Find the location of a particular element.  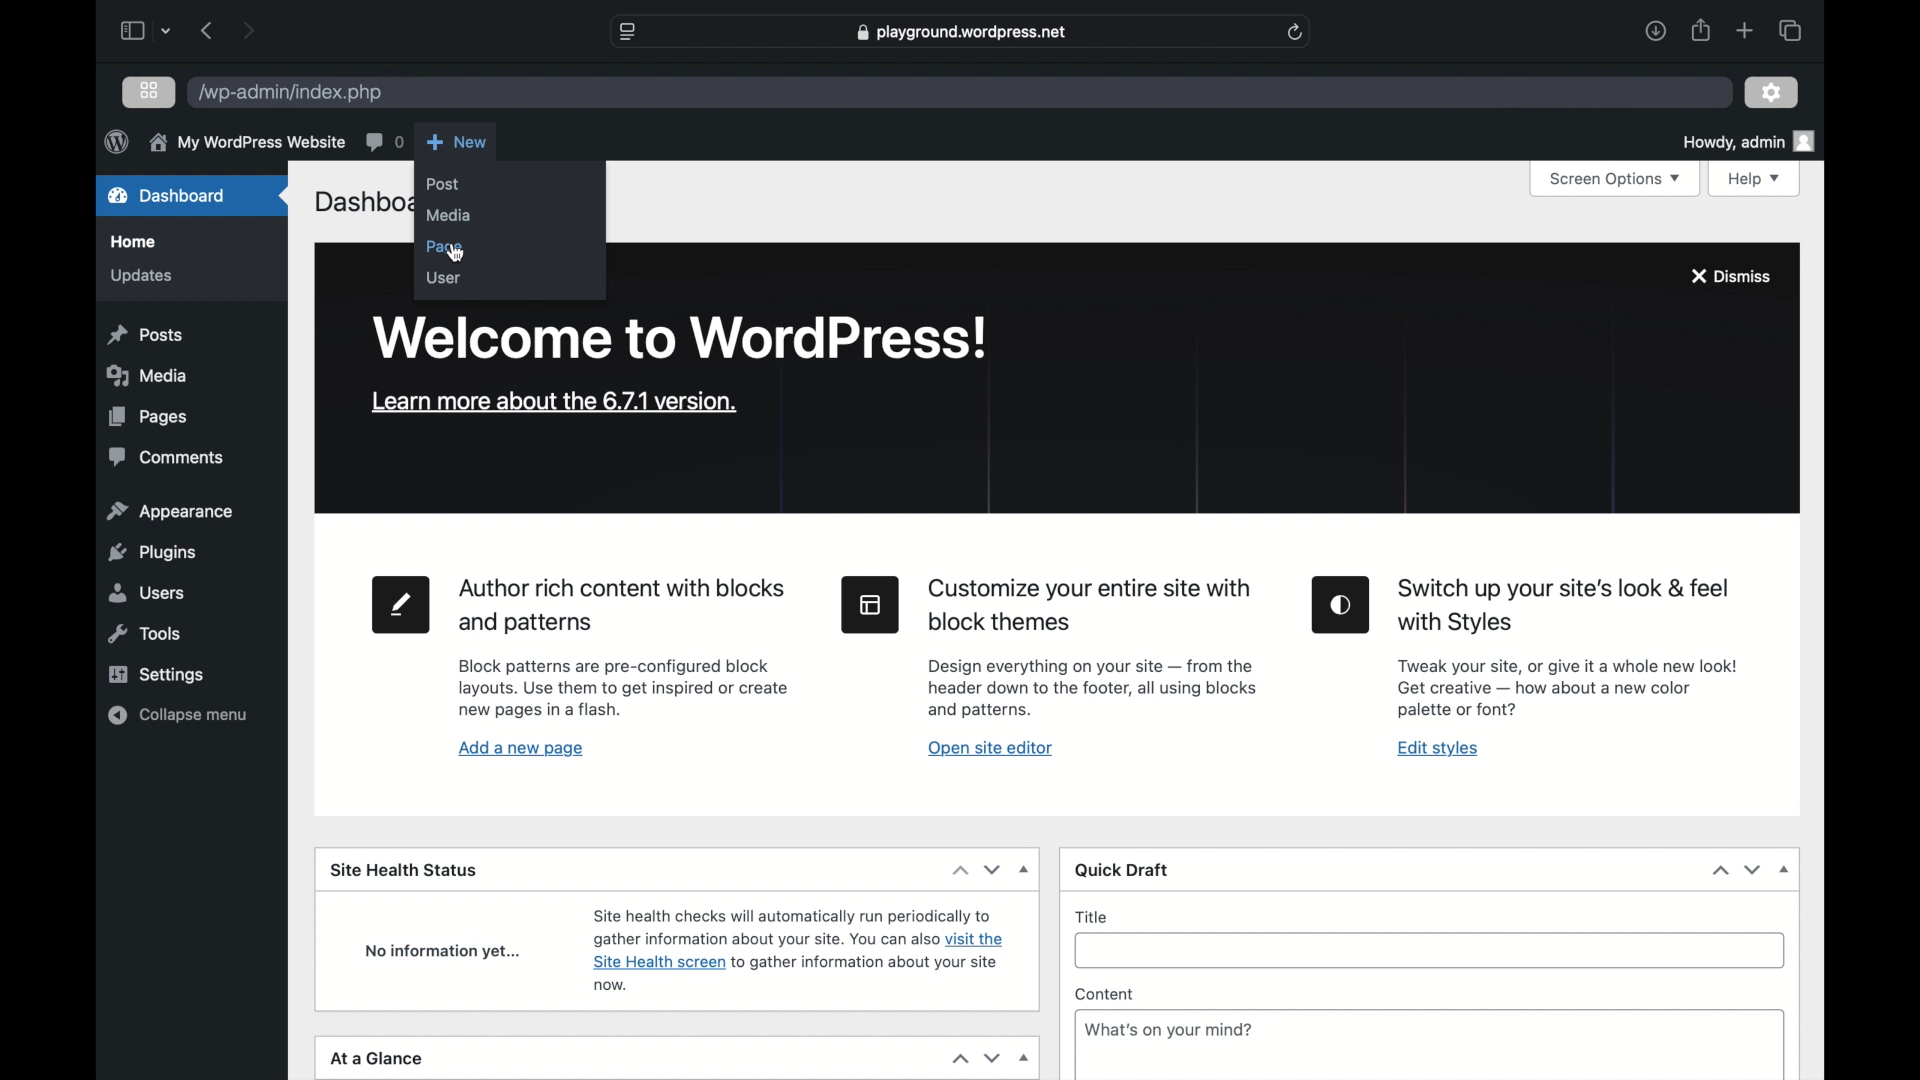

at a glance is located at coordinates (376, 1059).